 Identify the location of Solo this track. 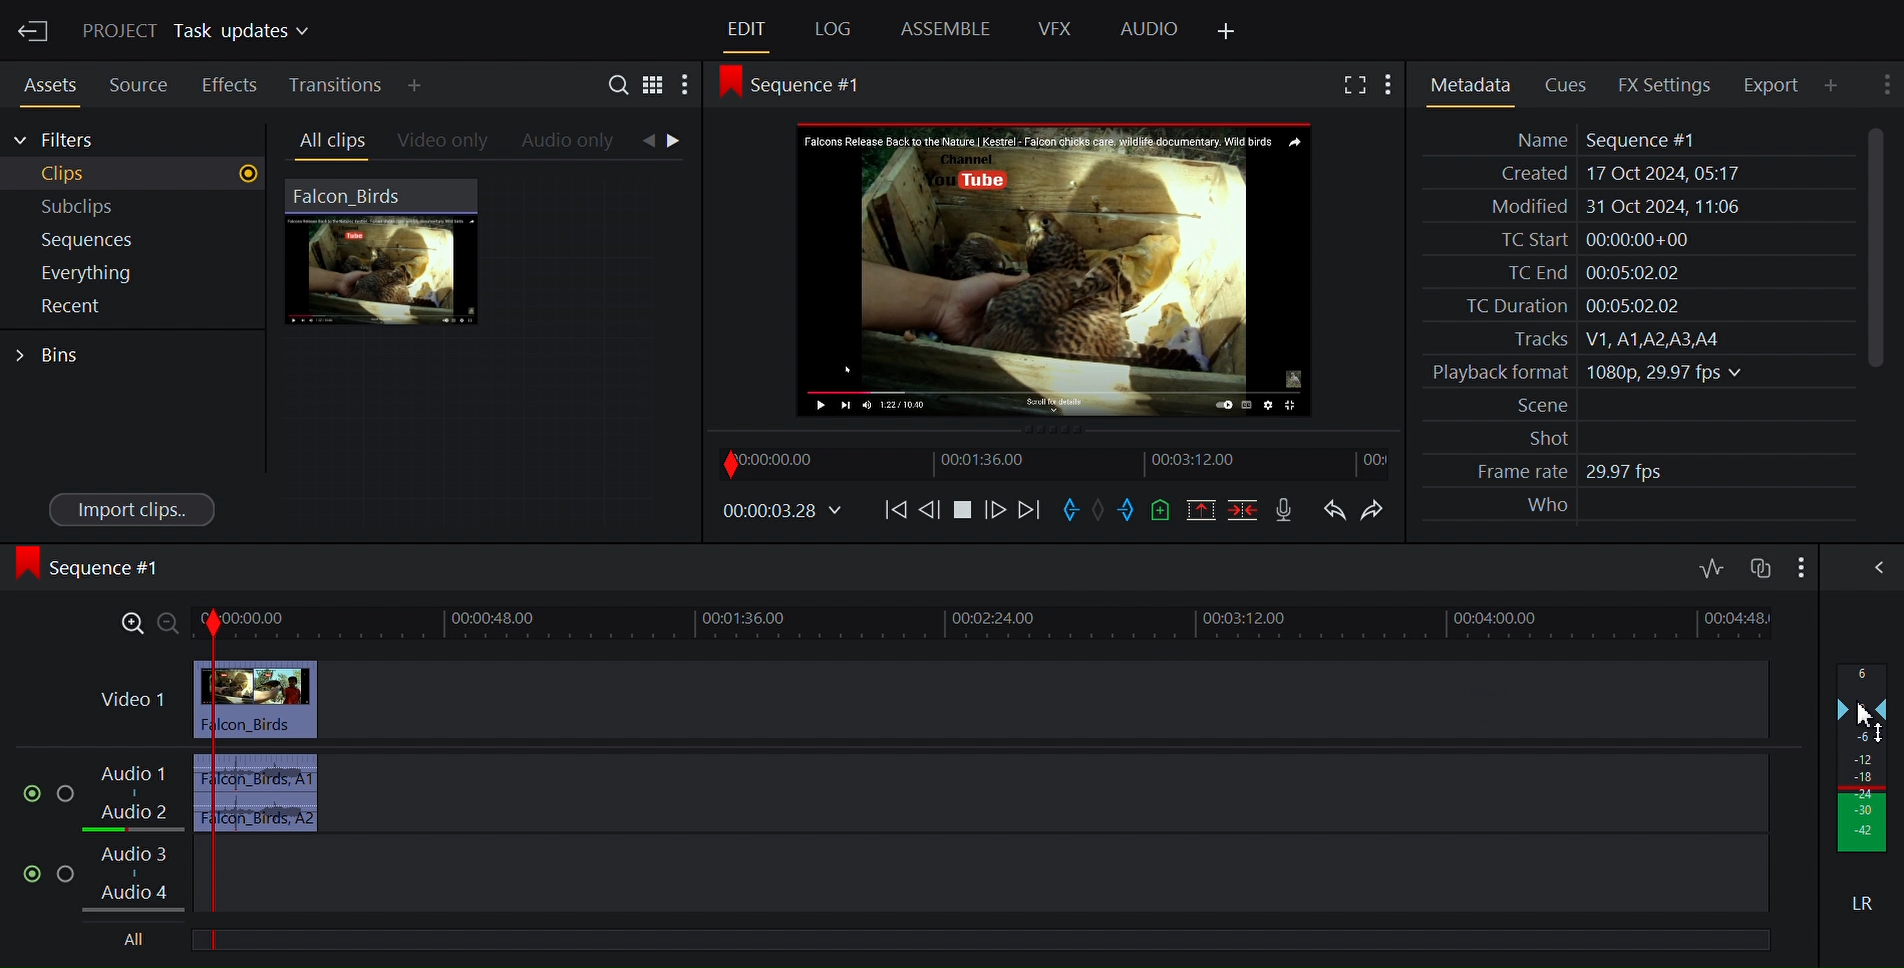
(71, 873).